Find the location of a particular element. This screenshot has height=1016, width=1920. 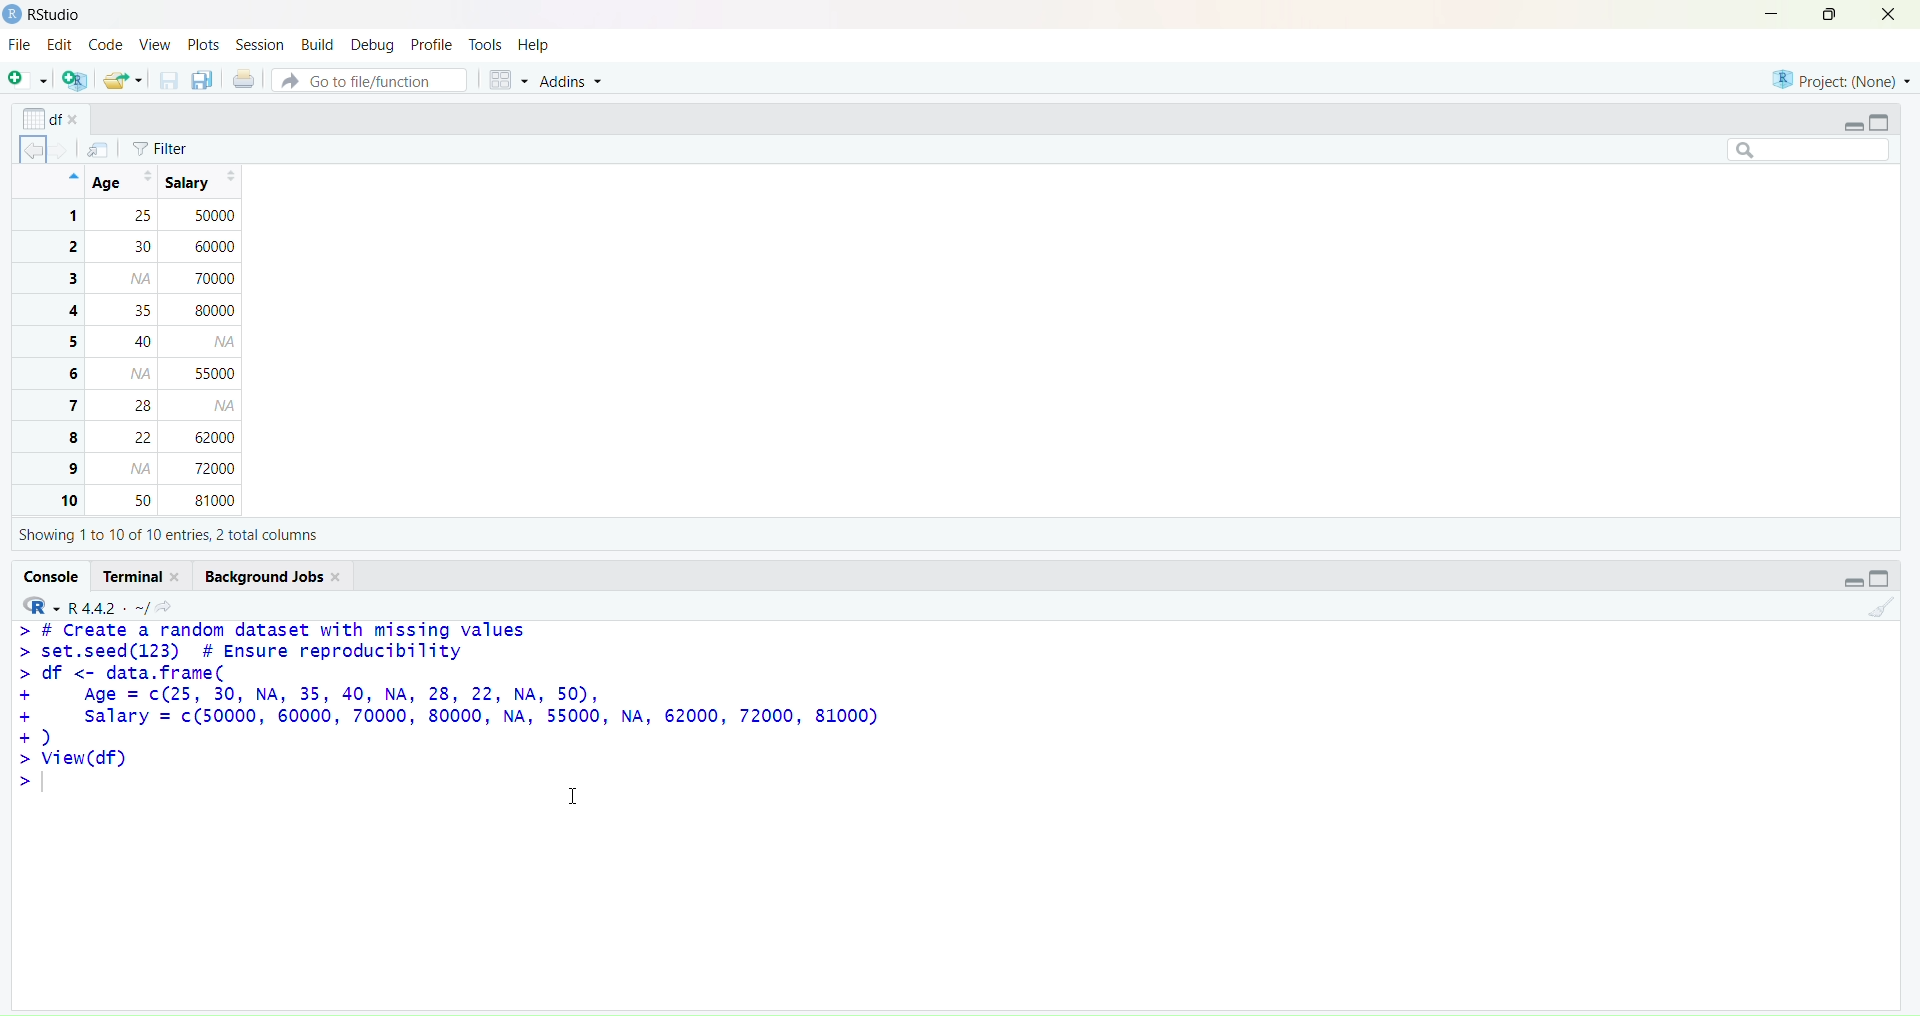

text cursor is located at coordinates (44, 787).